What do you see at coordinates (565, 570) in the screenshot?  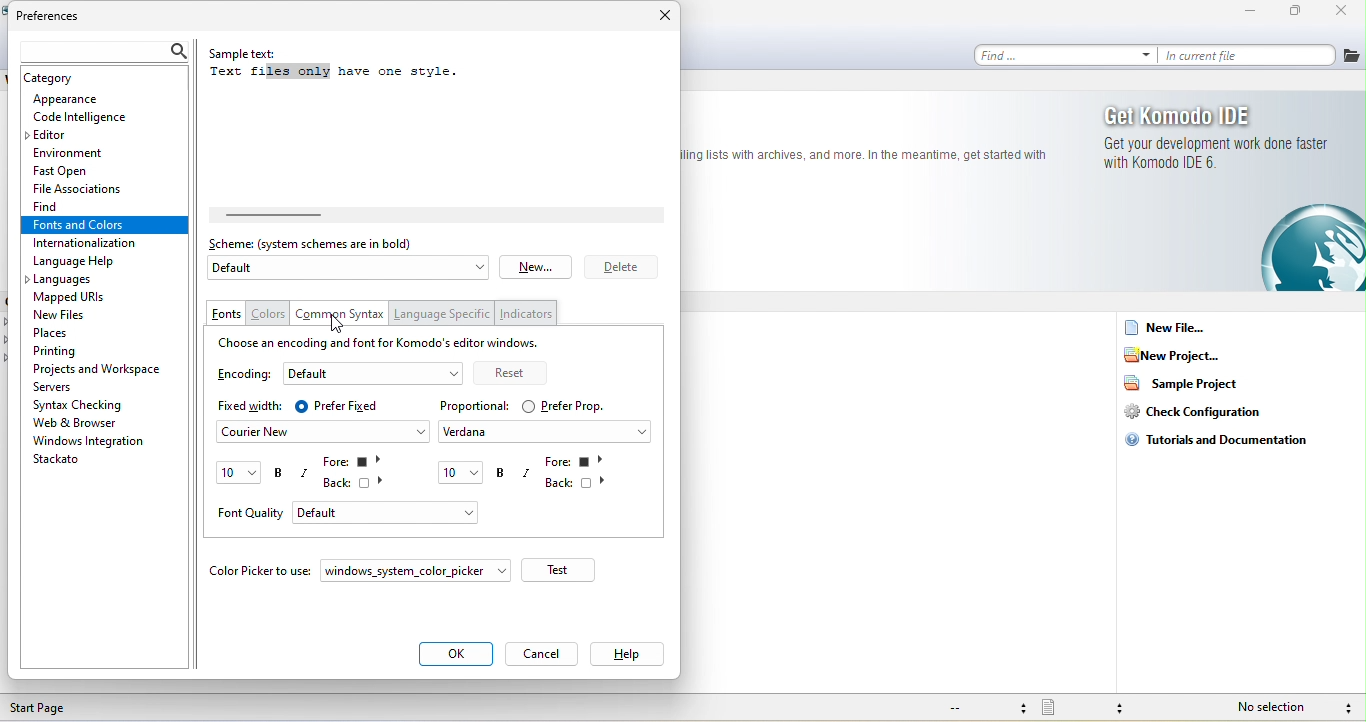 I see `test` at bounding box center [565, 570].